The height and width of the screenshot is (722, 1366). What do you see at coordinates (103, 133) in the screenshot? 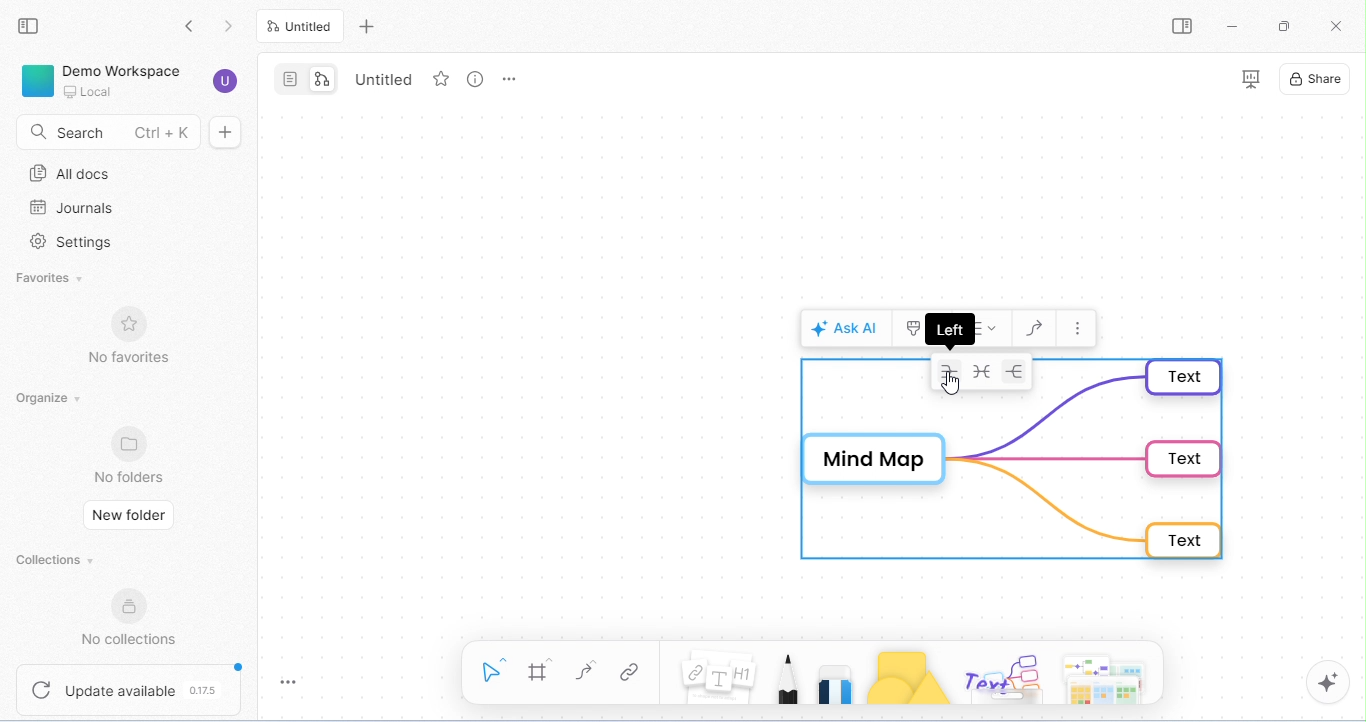
I see `search` at bounding box center [103, 133].